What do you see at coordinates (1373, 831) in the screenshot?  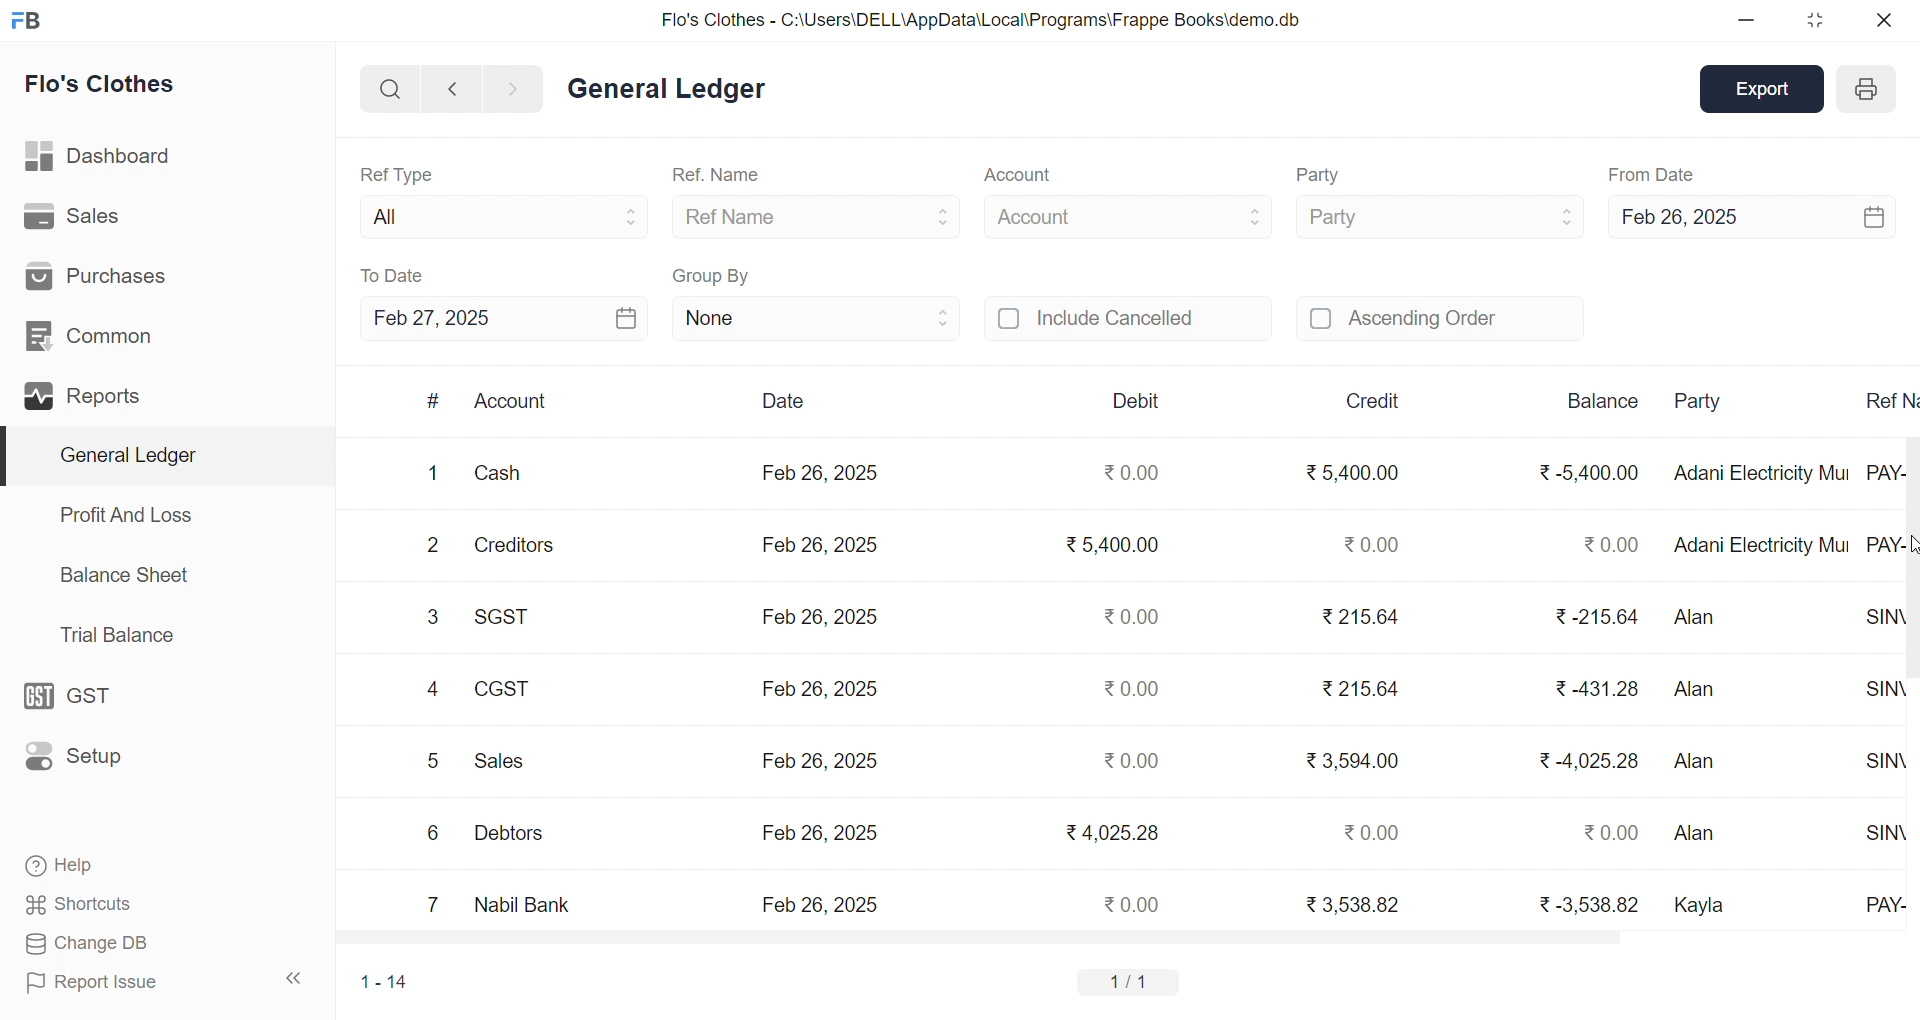 I see `₹0.00` at bounding box center [1373, 831].